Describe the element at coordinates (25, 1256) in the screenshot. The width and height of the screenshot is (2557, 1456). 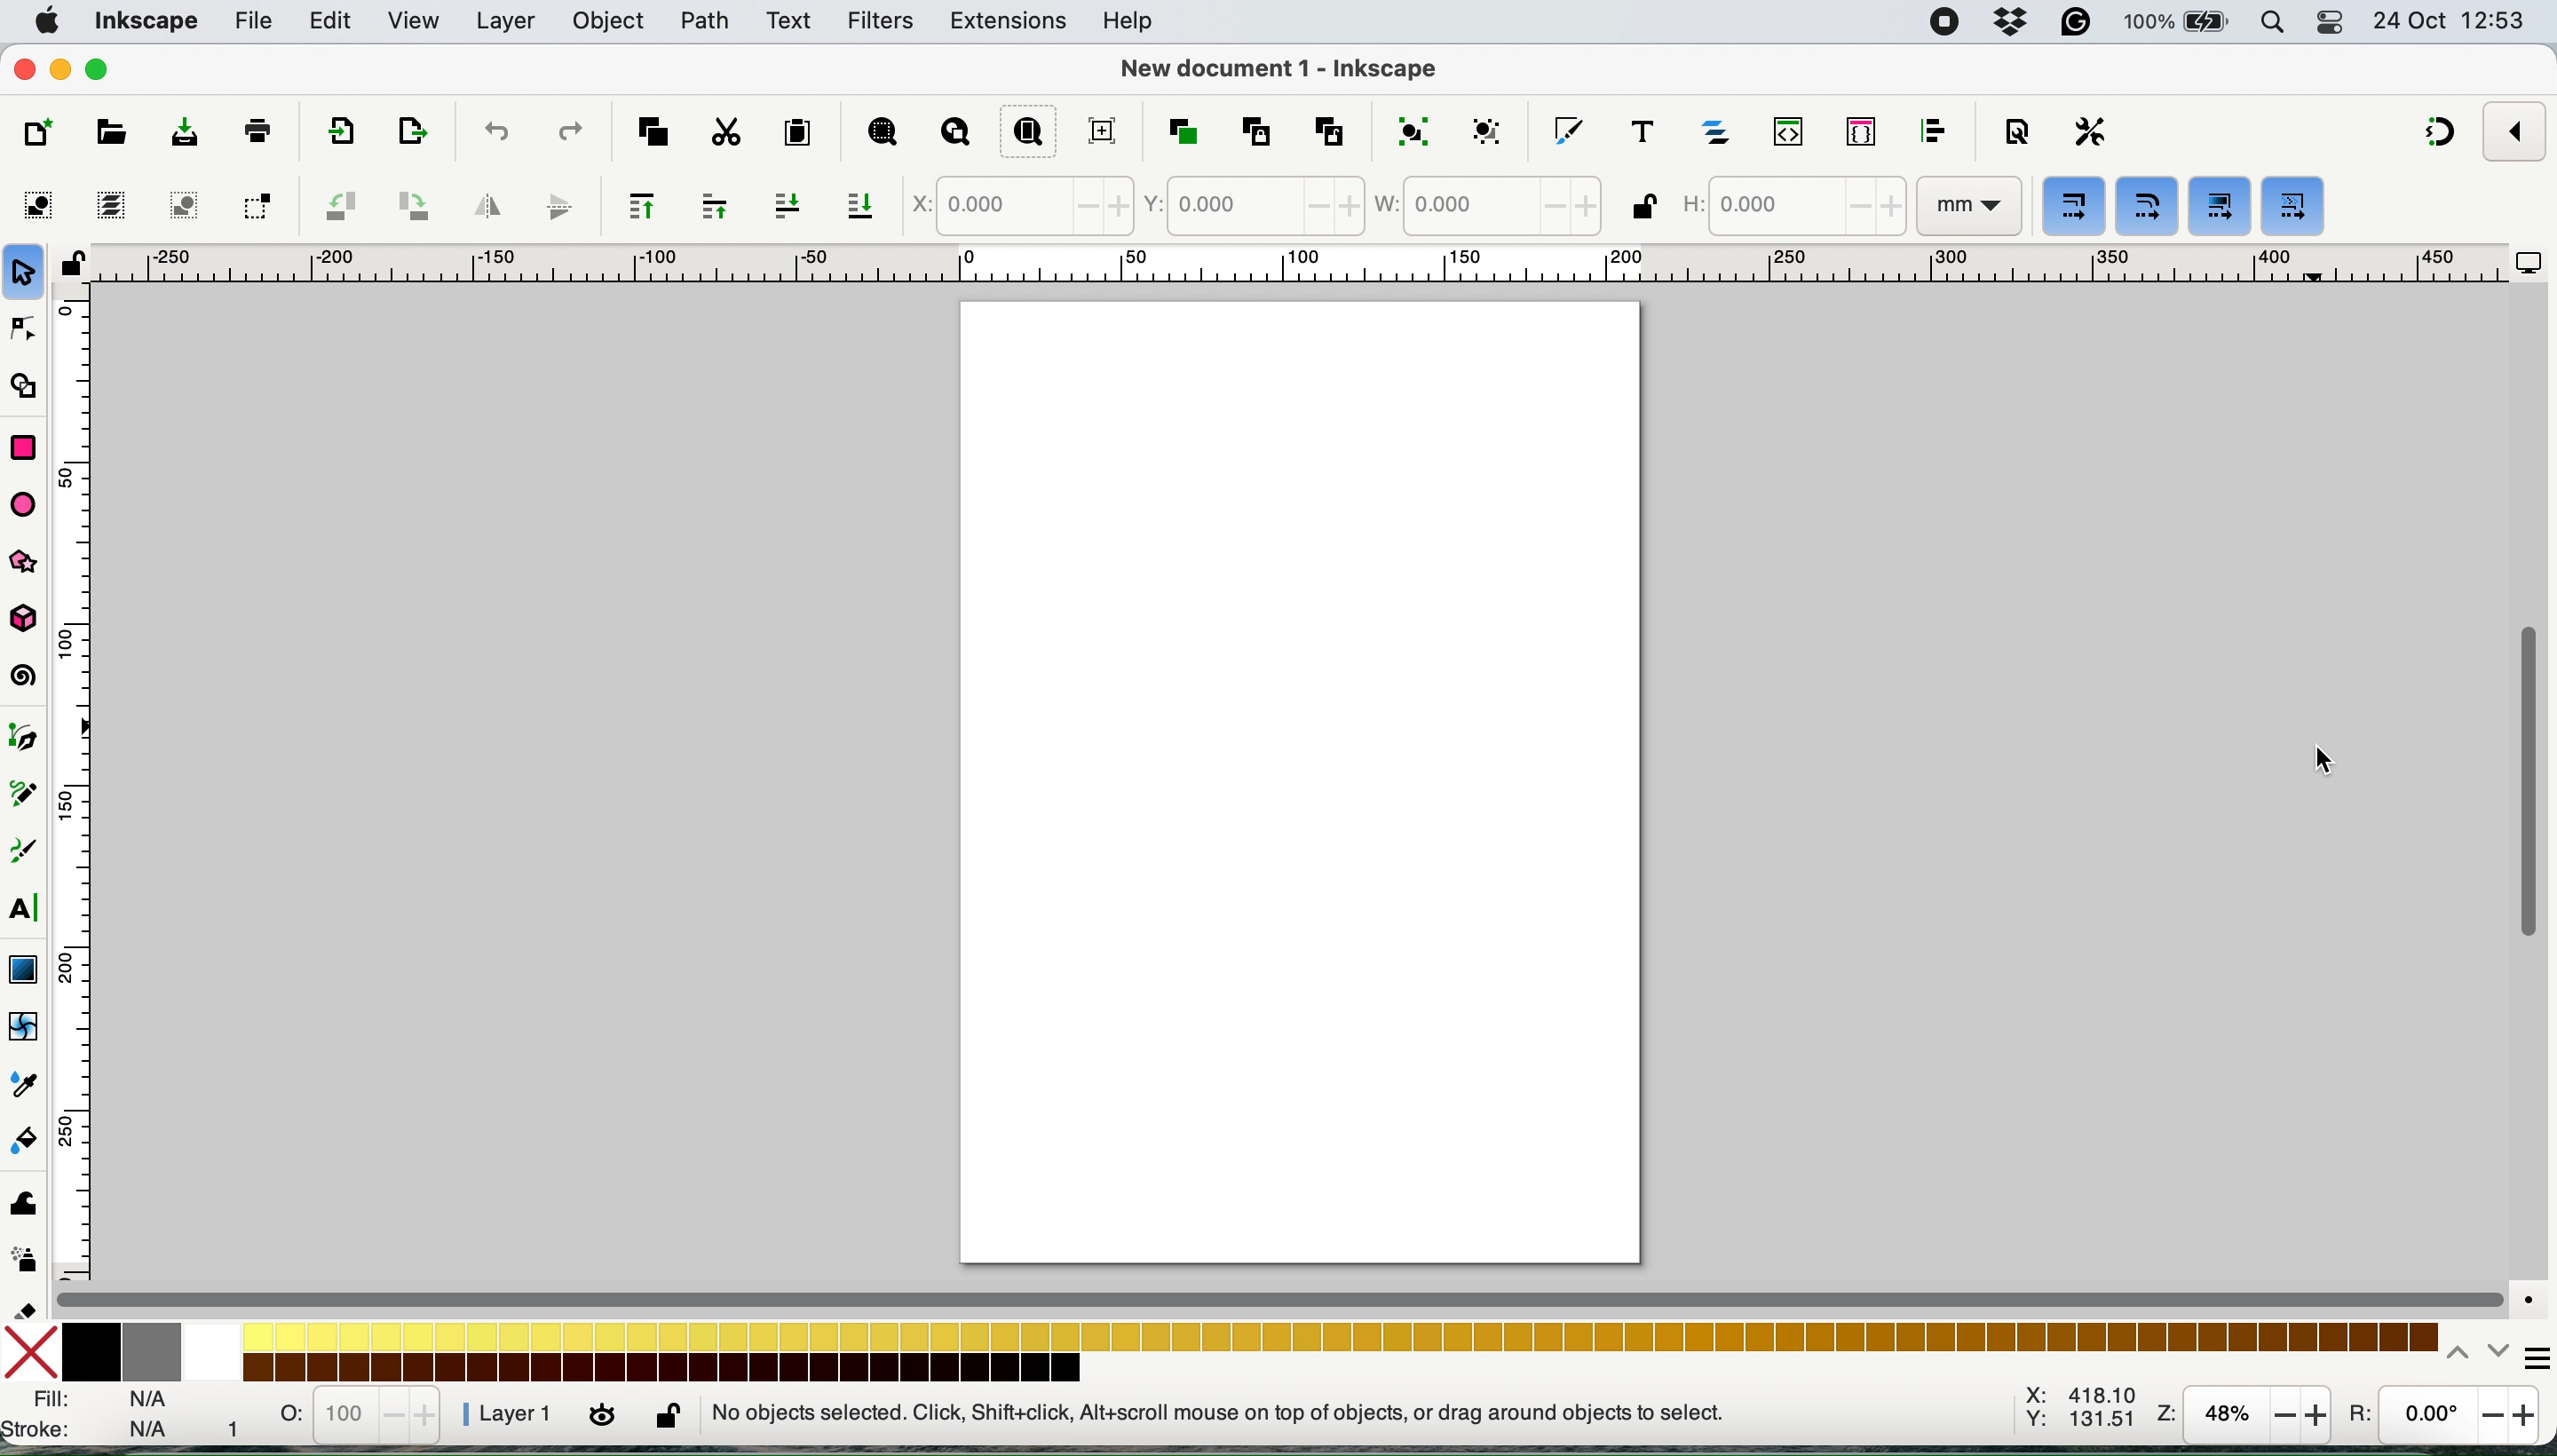
I see `spray tool` at that location.